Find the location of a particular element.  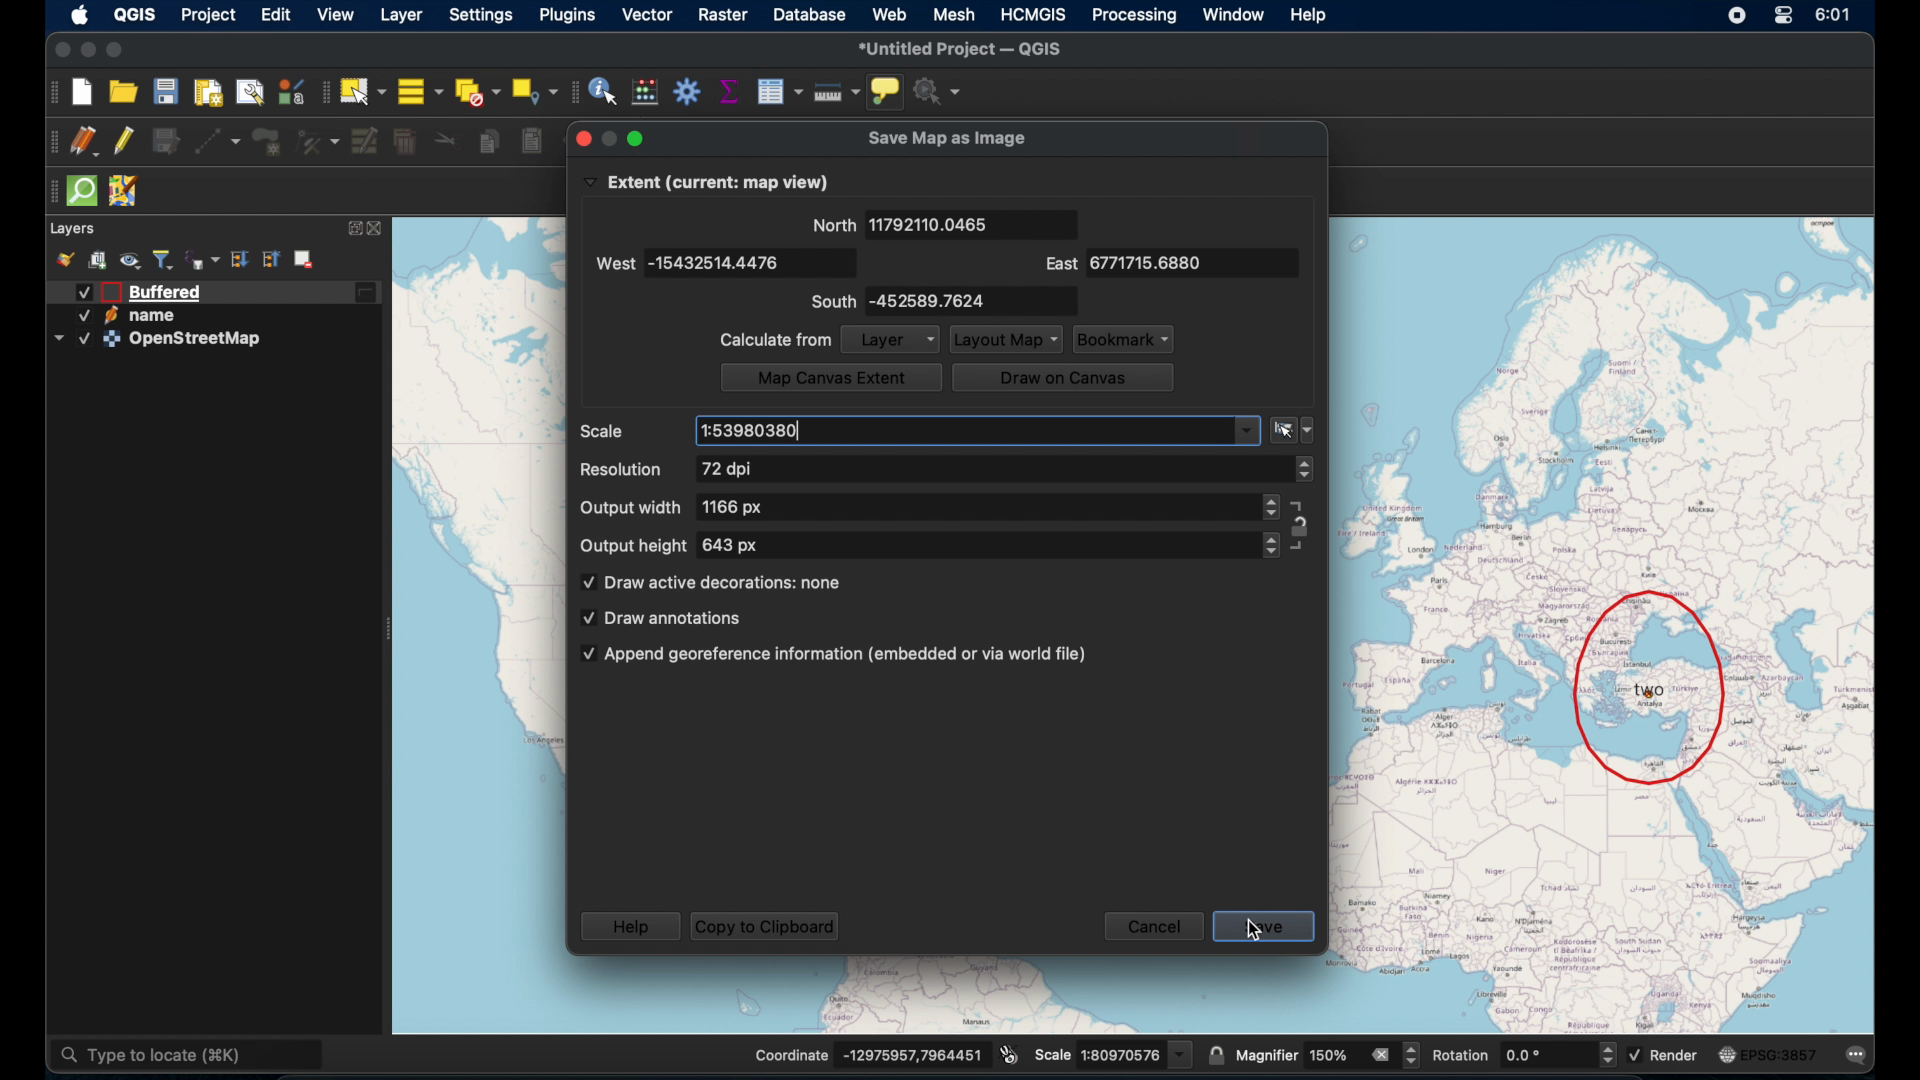

add group is located at coordinates (97, 260).